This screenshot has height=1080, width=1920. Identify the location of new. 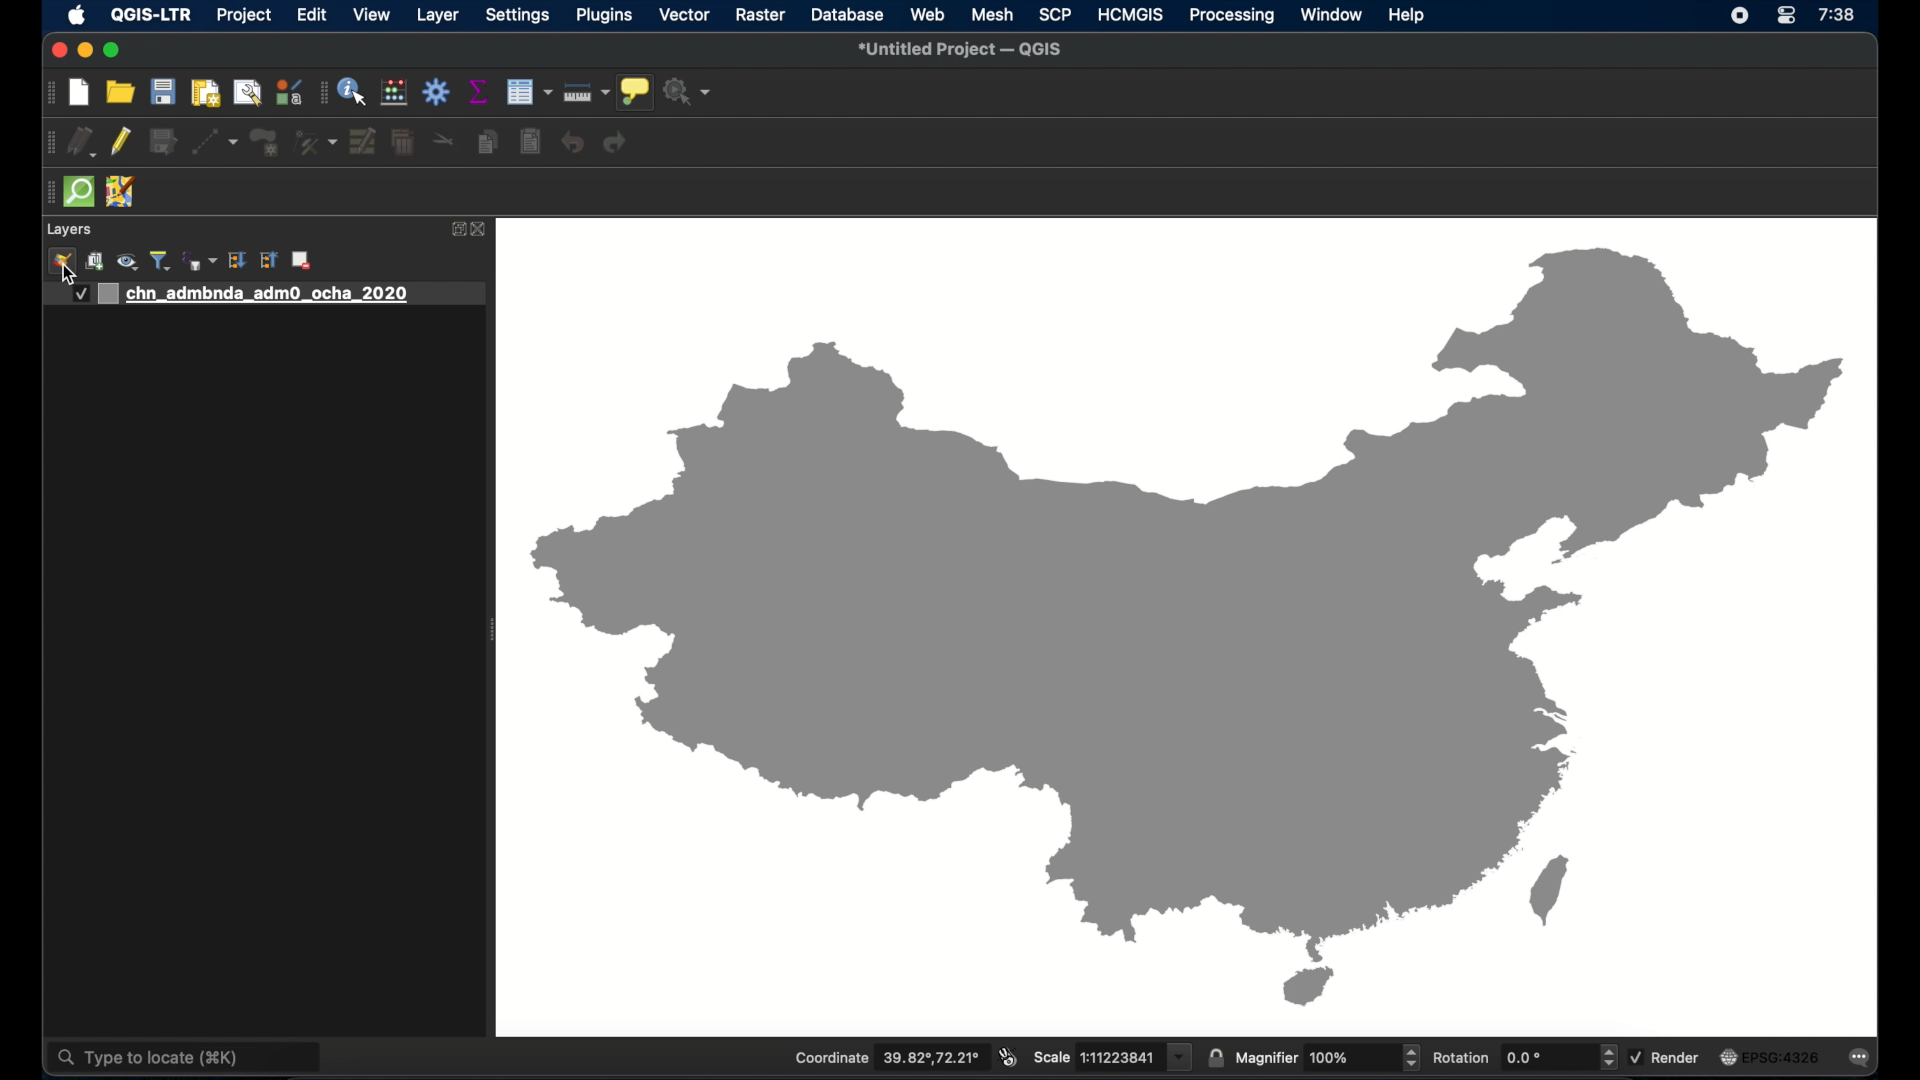
(80, 93).